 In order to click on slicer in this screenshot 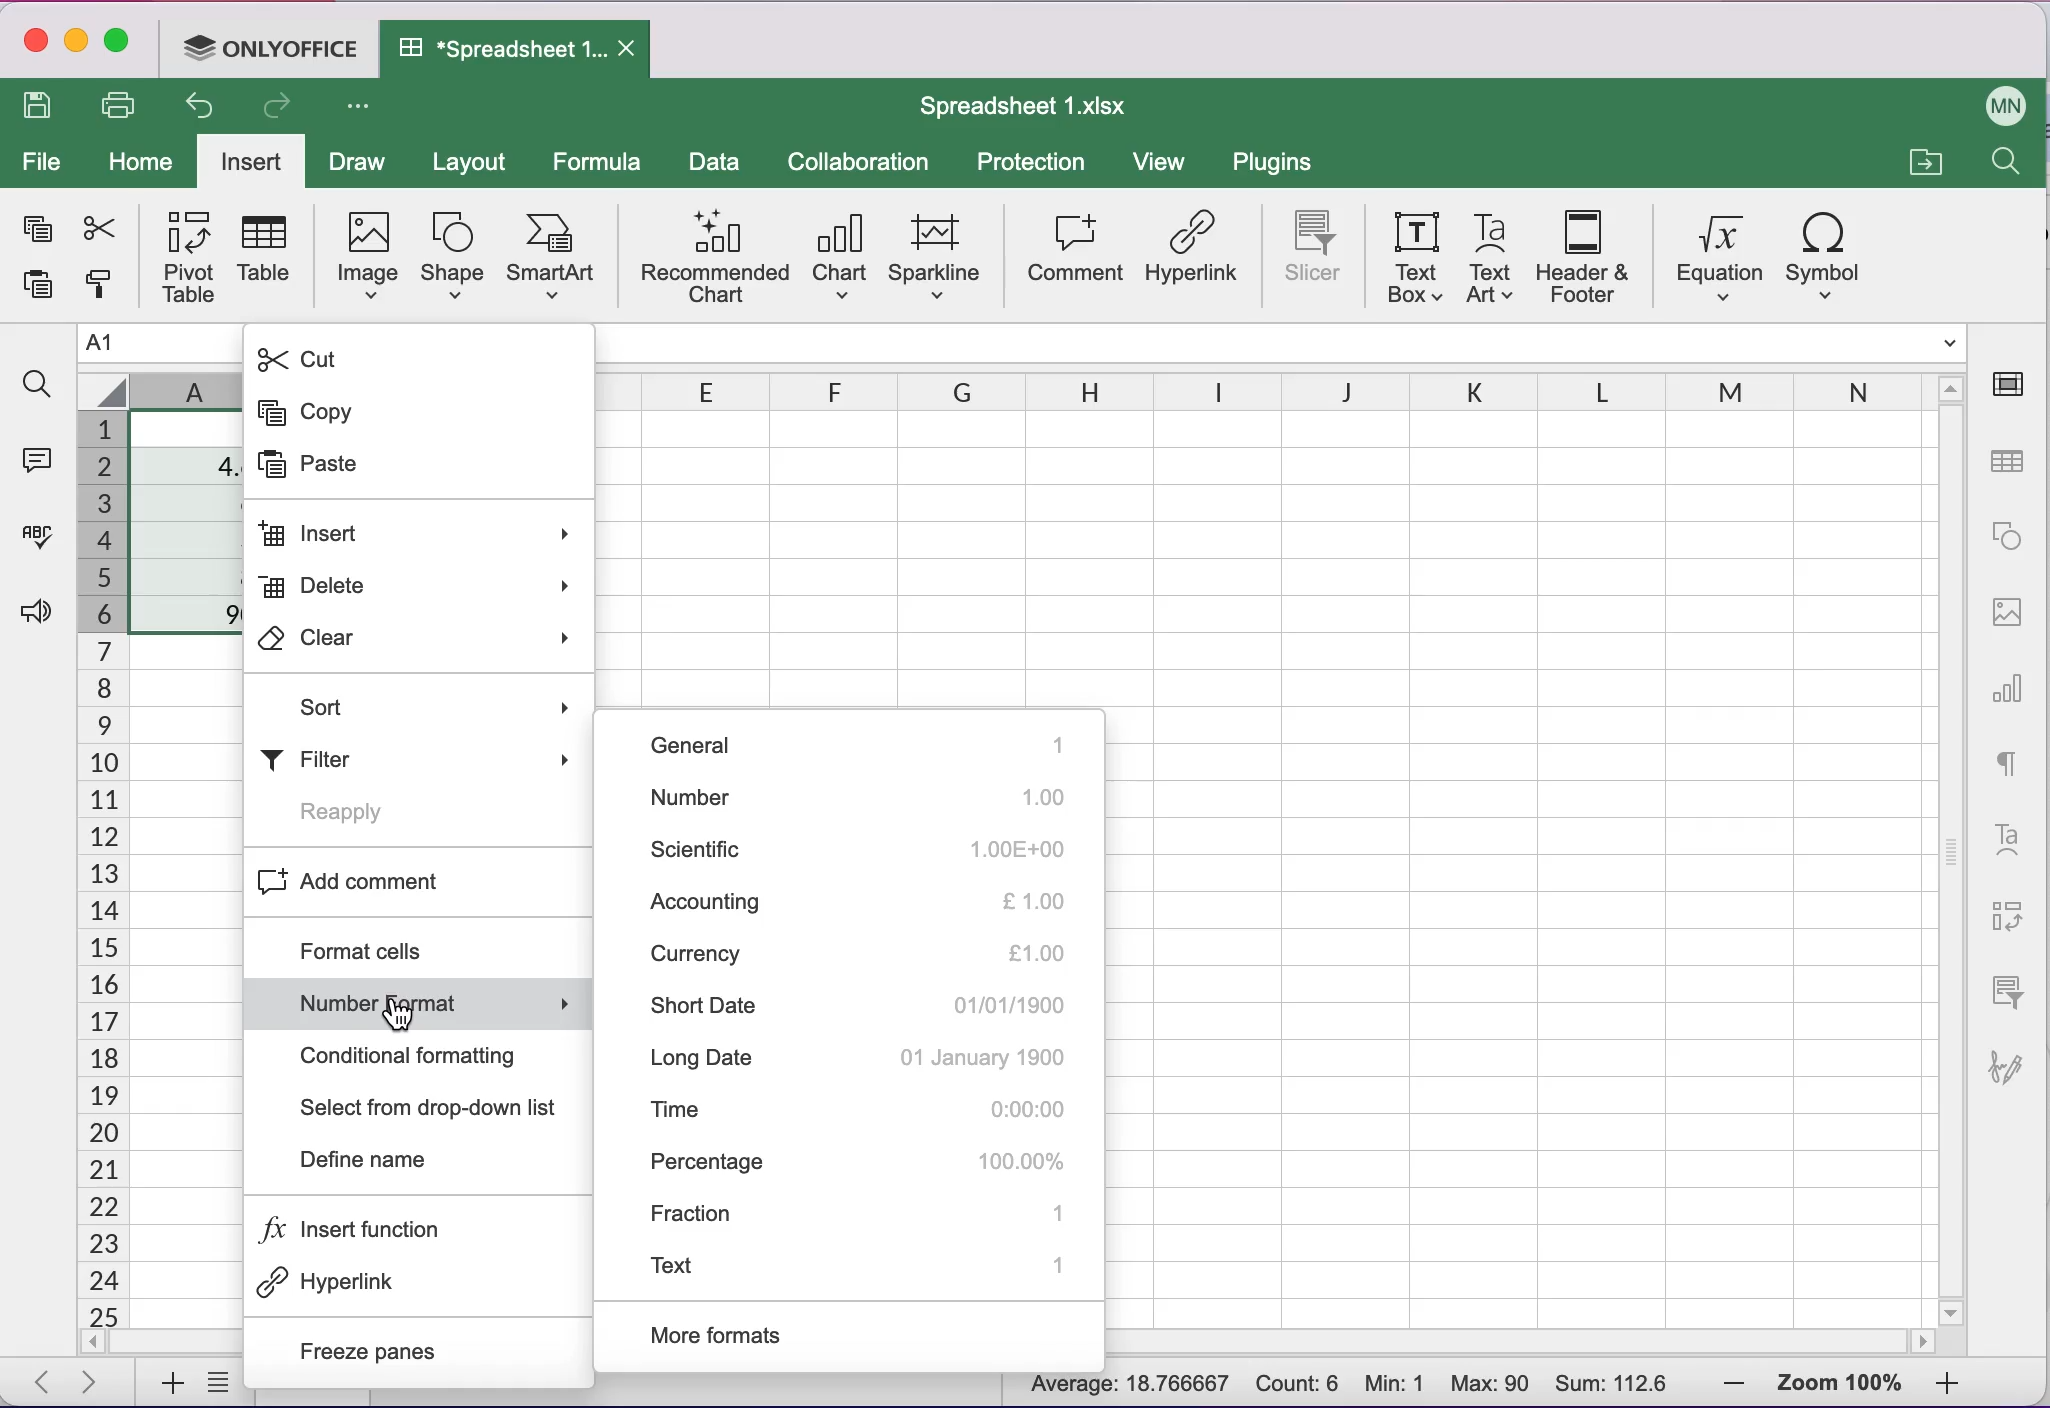, I will do `click(2005, 997)`.